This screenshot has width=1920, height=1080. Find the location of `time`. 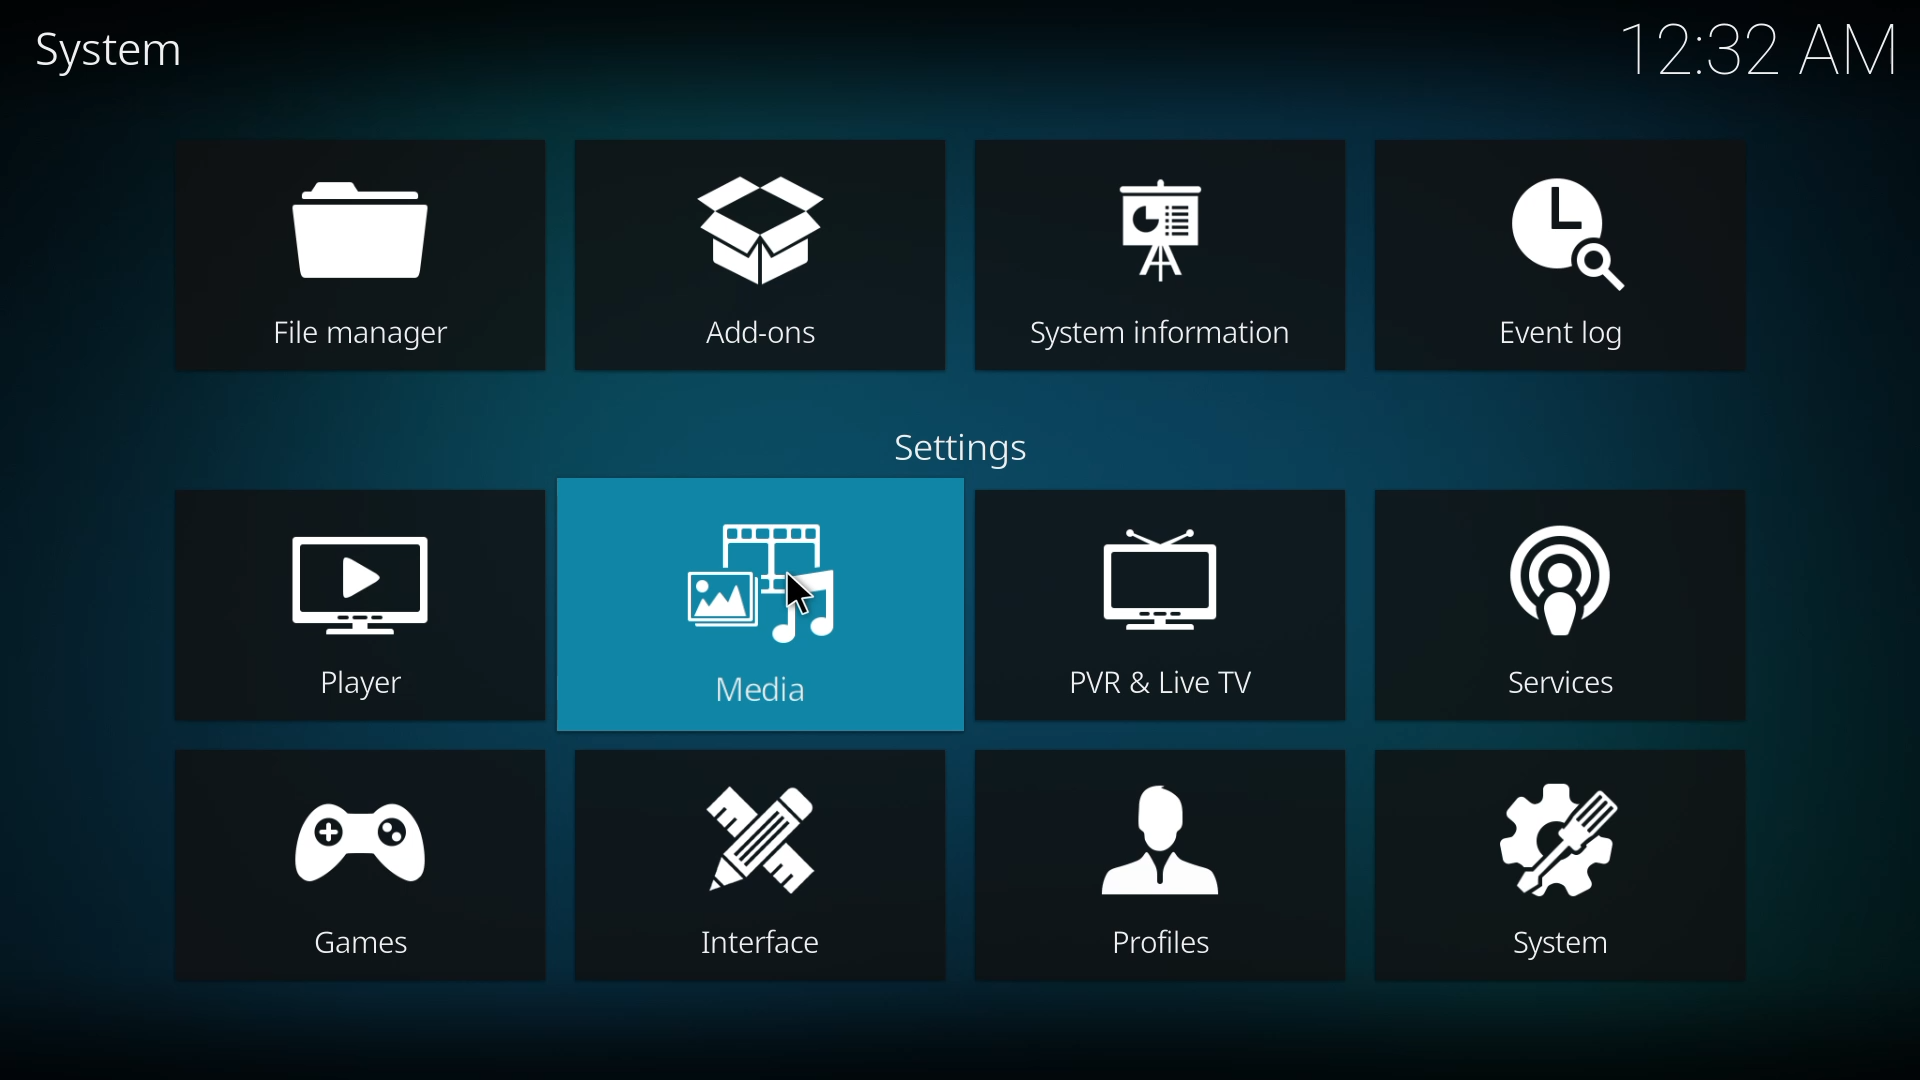

time is located at coordinates (1762, 48).